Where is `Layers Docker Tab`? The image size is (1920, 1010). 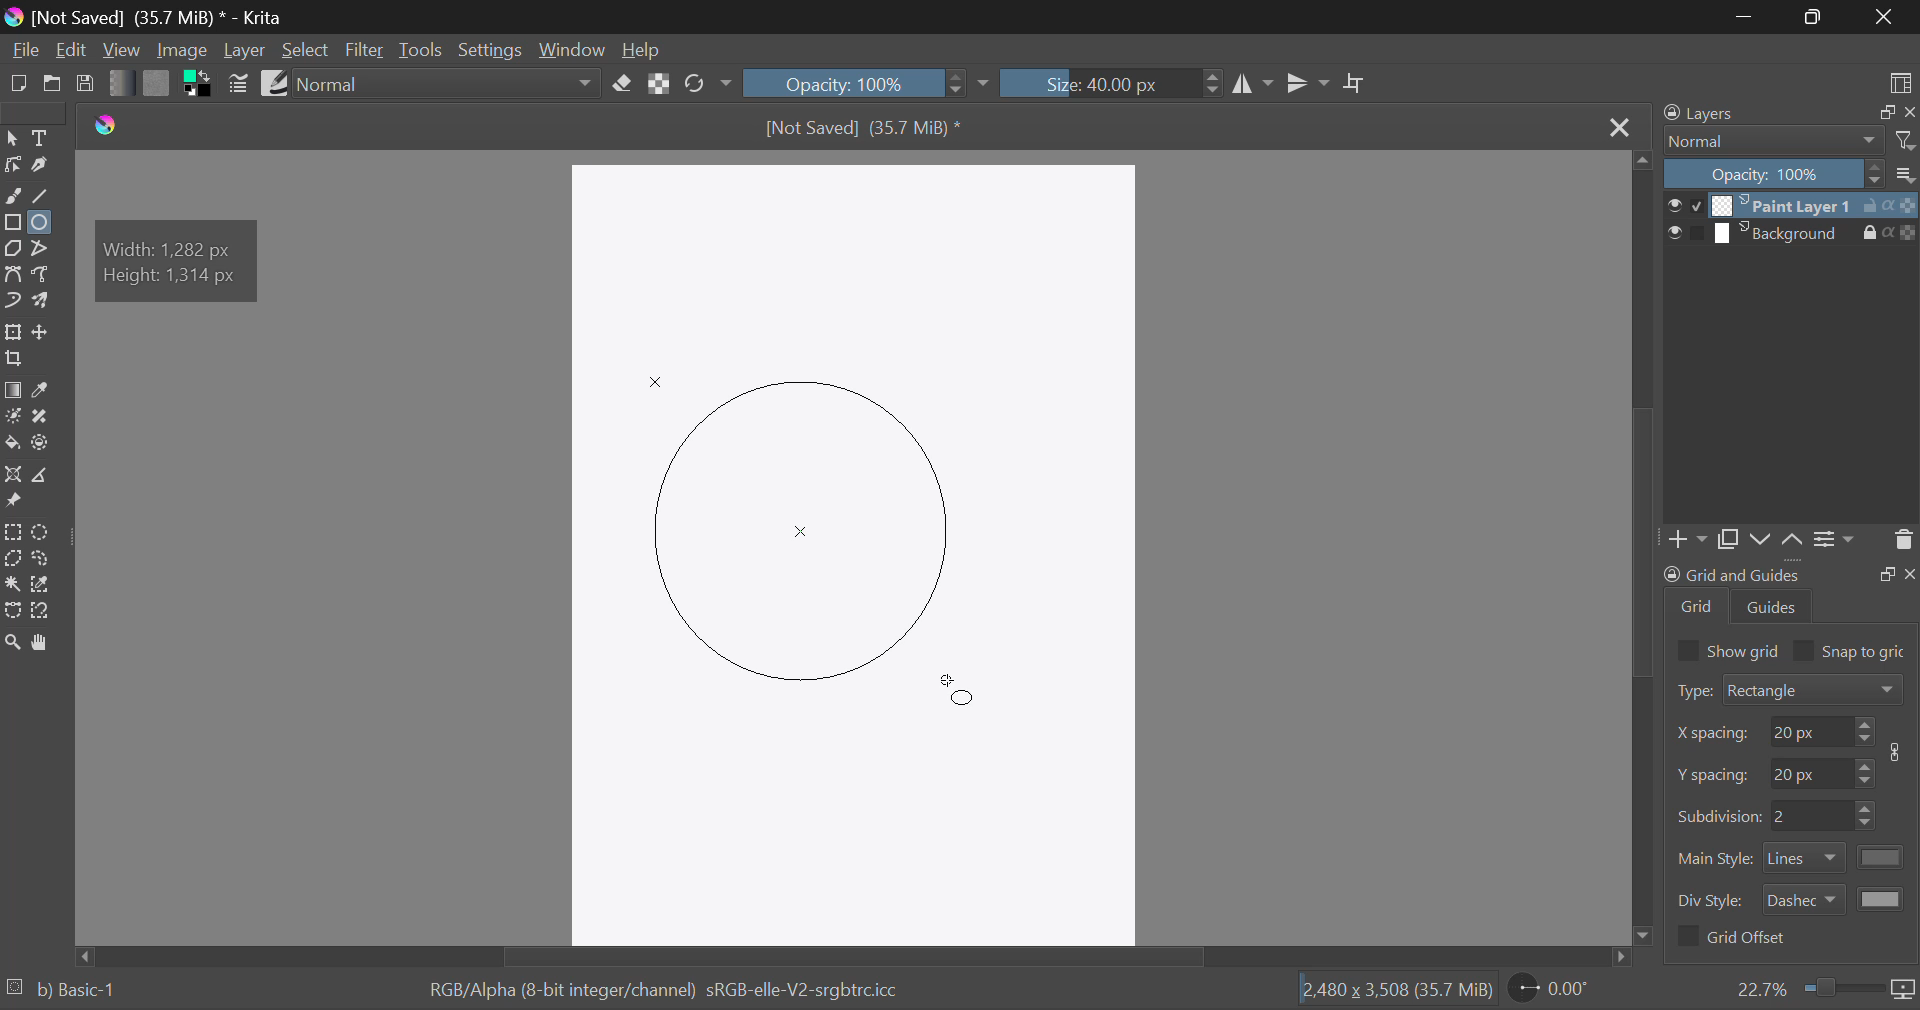 Layers Docker Tab is located at coordinates (1784, 115).